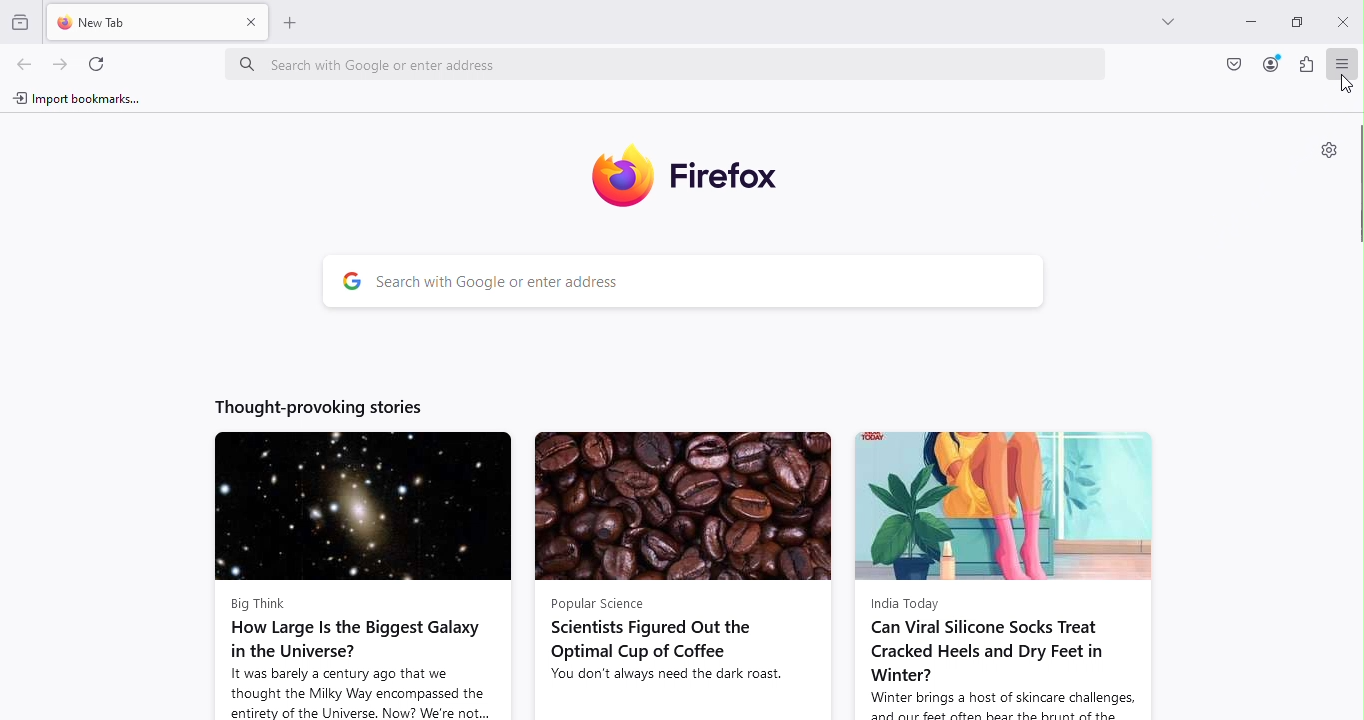  Describe the element at coordinates (1271, 64) in the screenshot. I see `Account` at that location.